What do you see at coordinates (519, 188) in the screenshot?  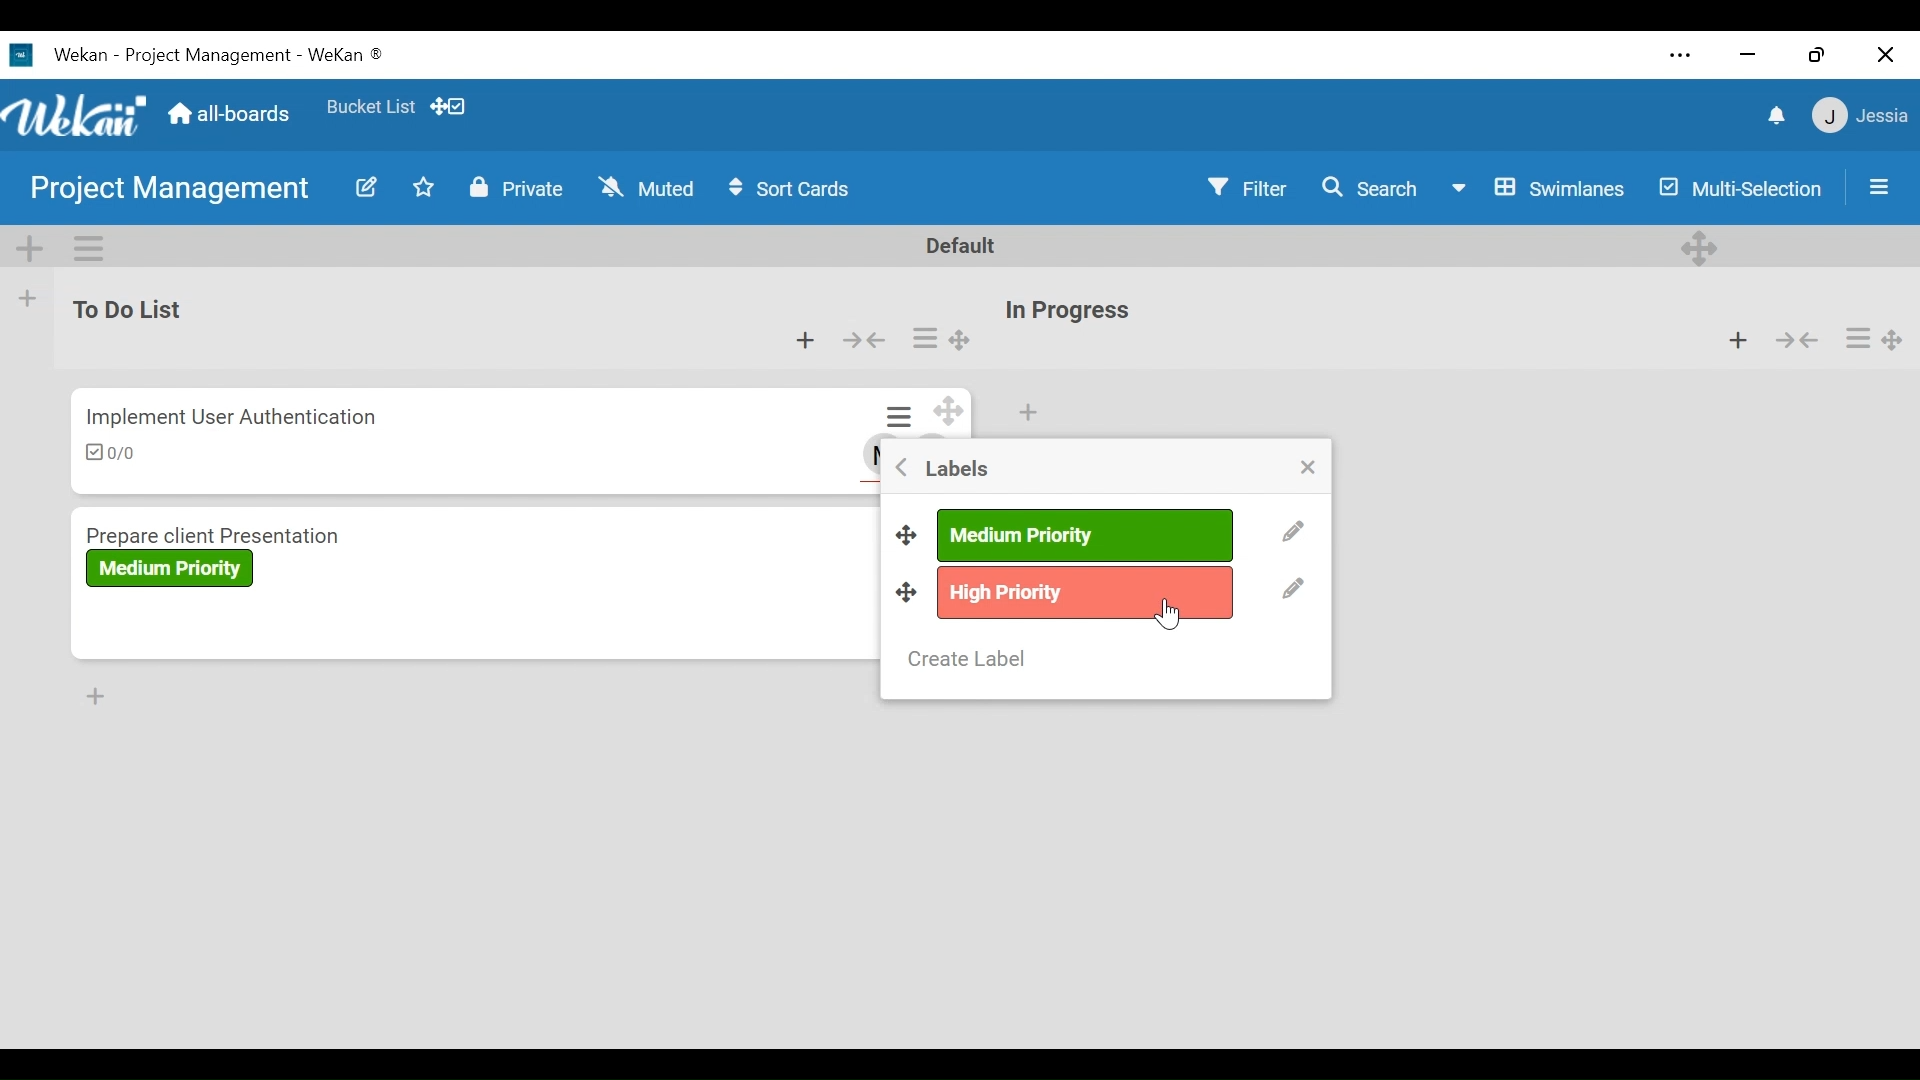 I see `Private` at bounding box center [519, 188].